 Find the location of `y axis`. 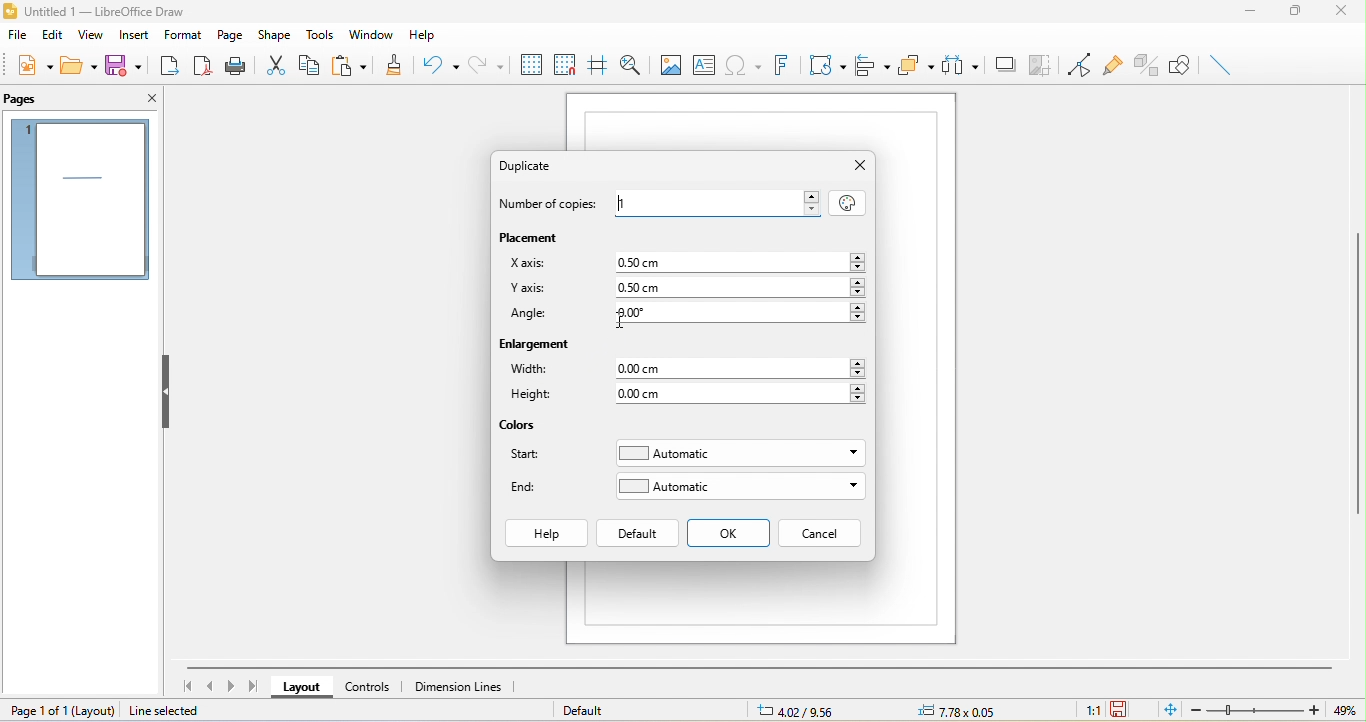

y axis is located at coordinates (528, 290).